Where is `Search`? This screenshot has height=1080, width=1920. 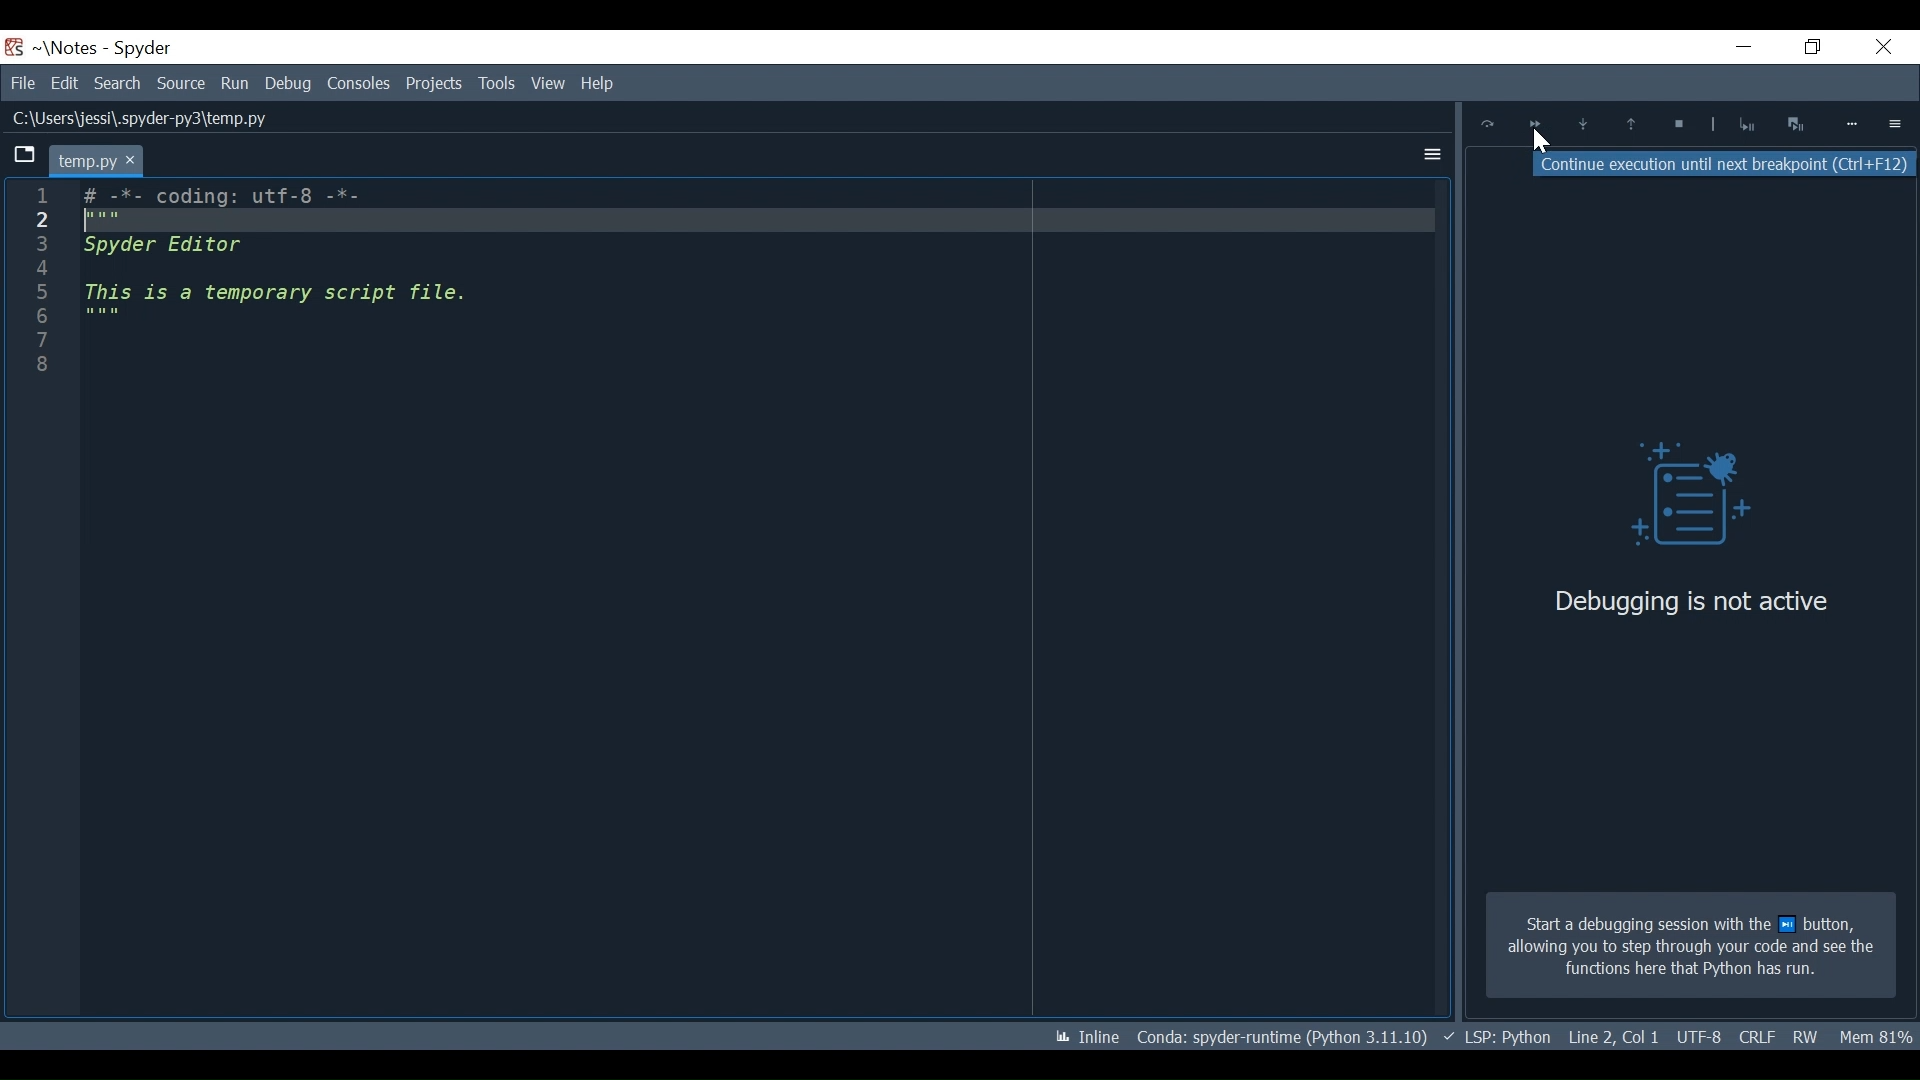 Search is located at coordinates (120, 83).